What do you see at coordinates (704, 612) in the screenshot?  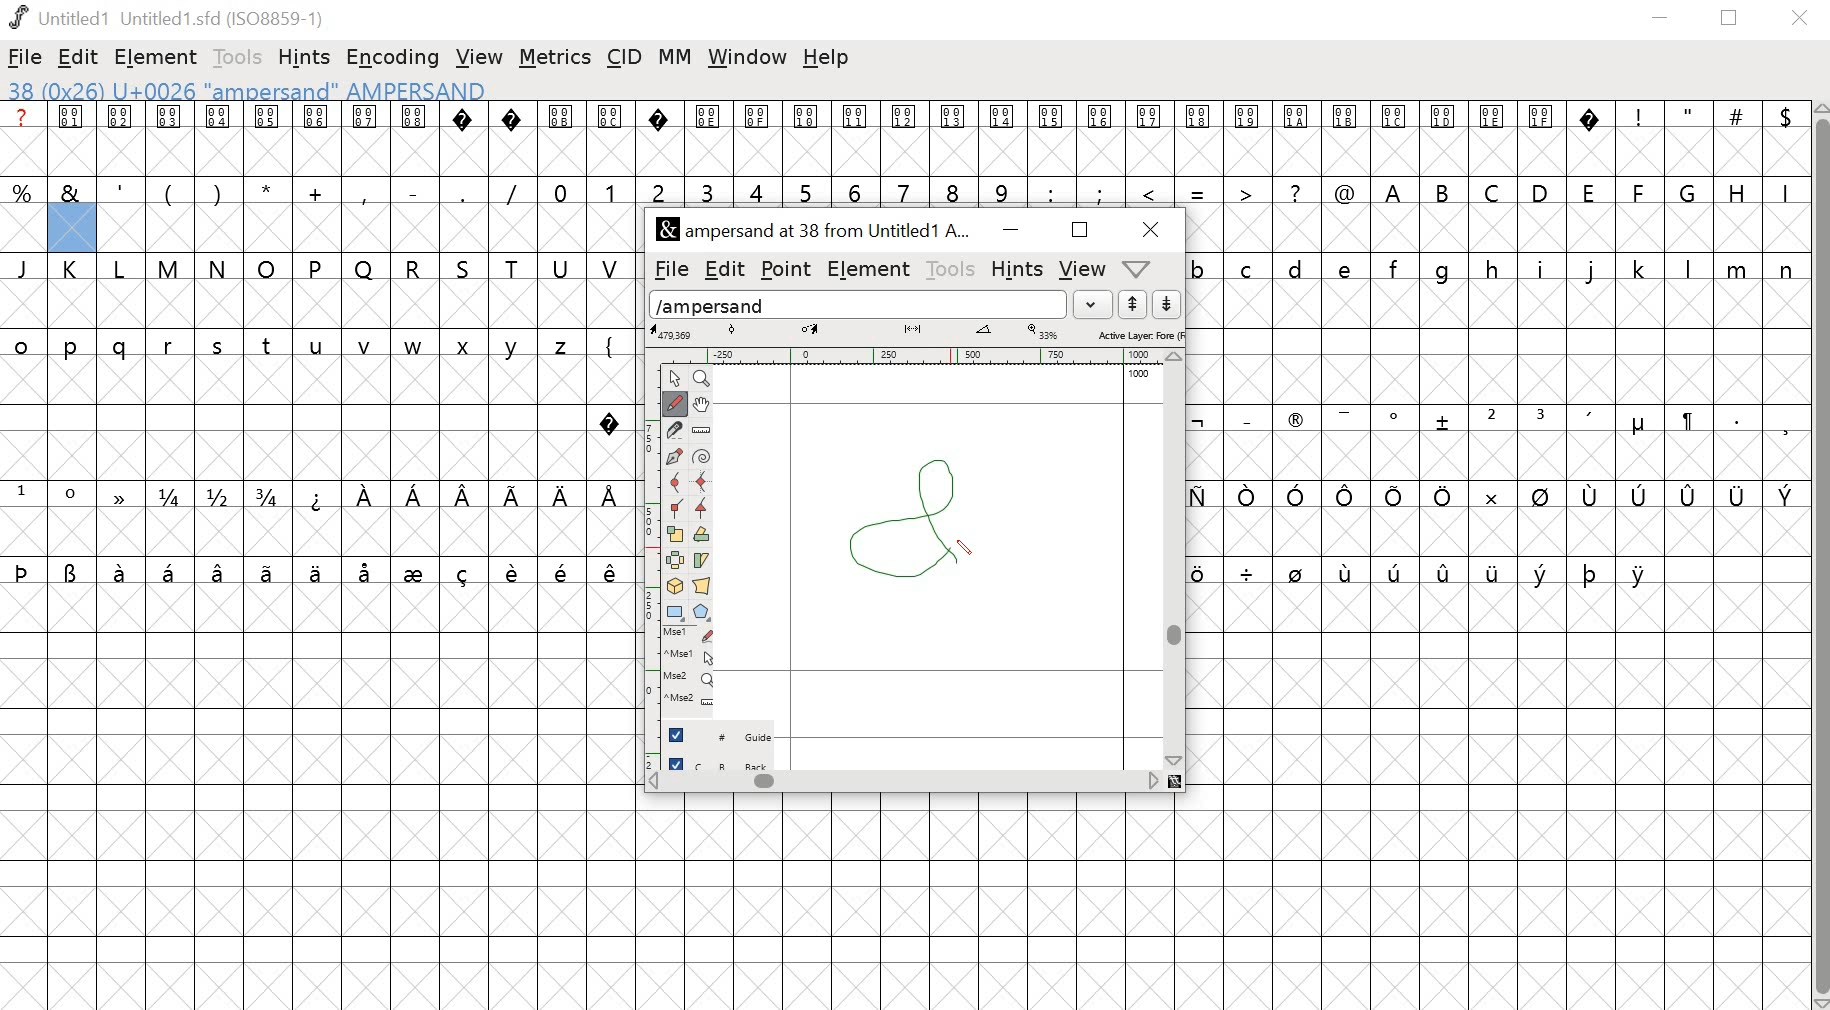 I see `polygon and stars` at bounding box center [704, 612].